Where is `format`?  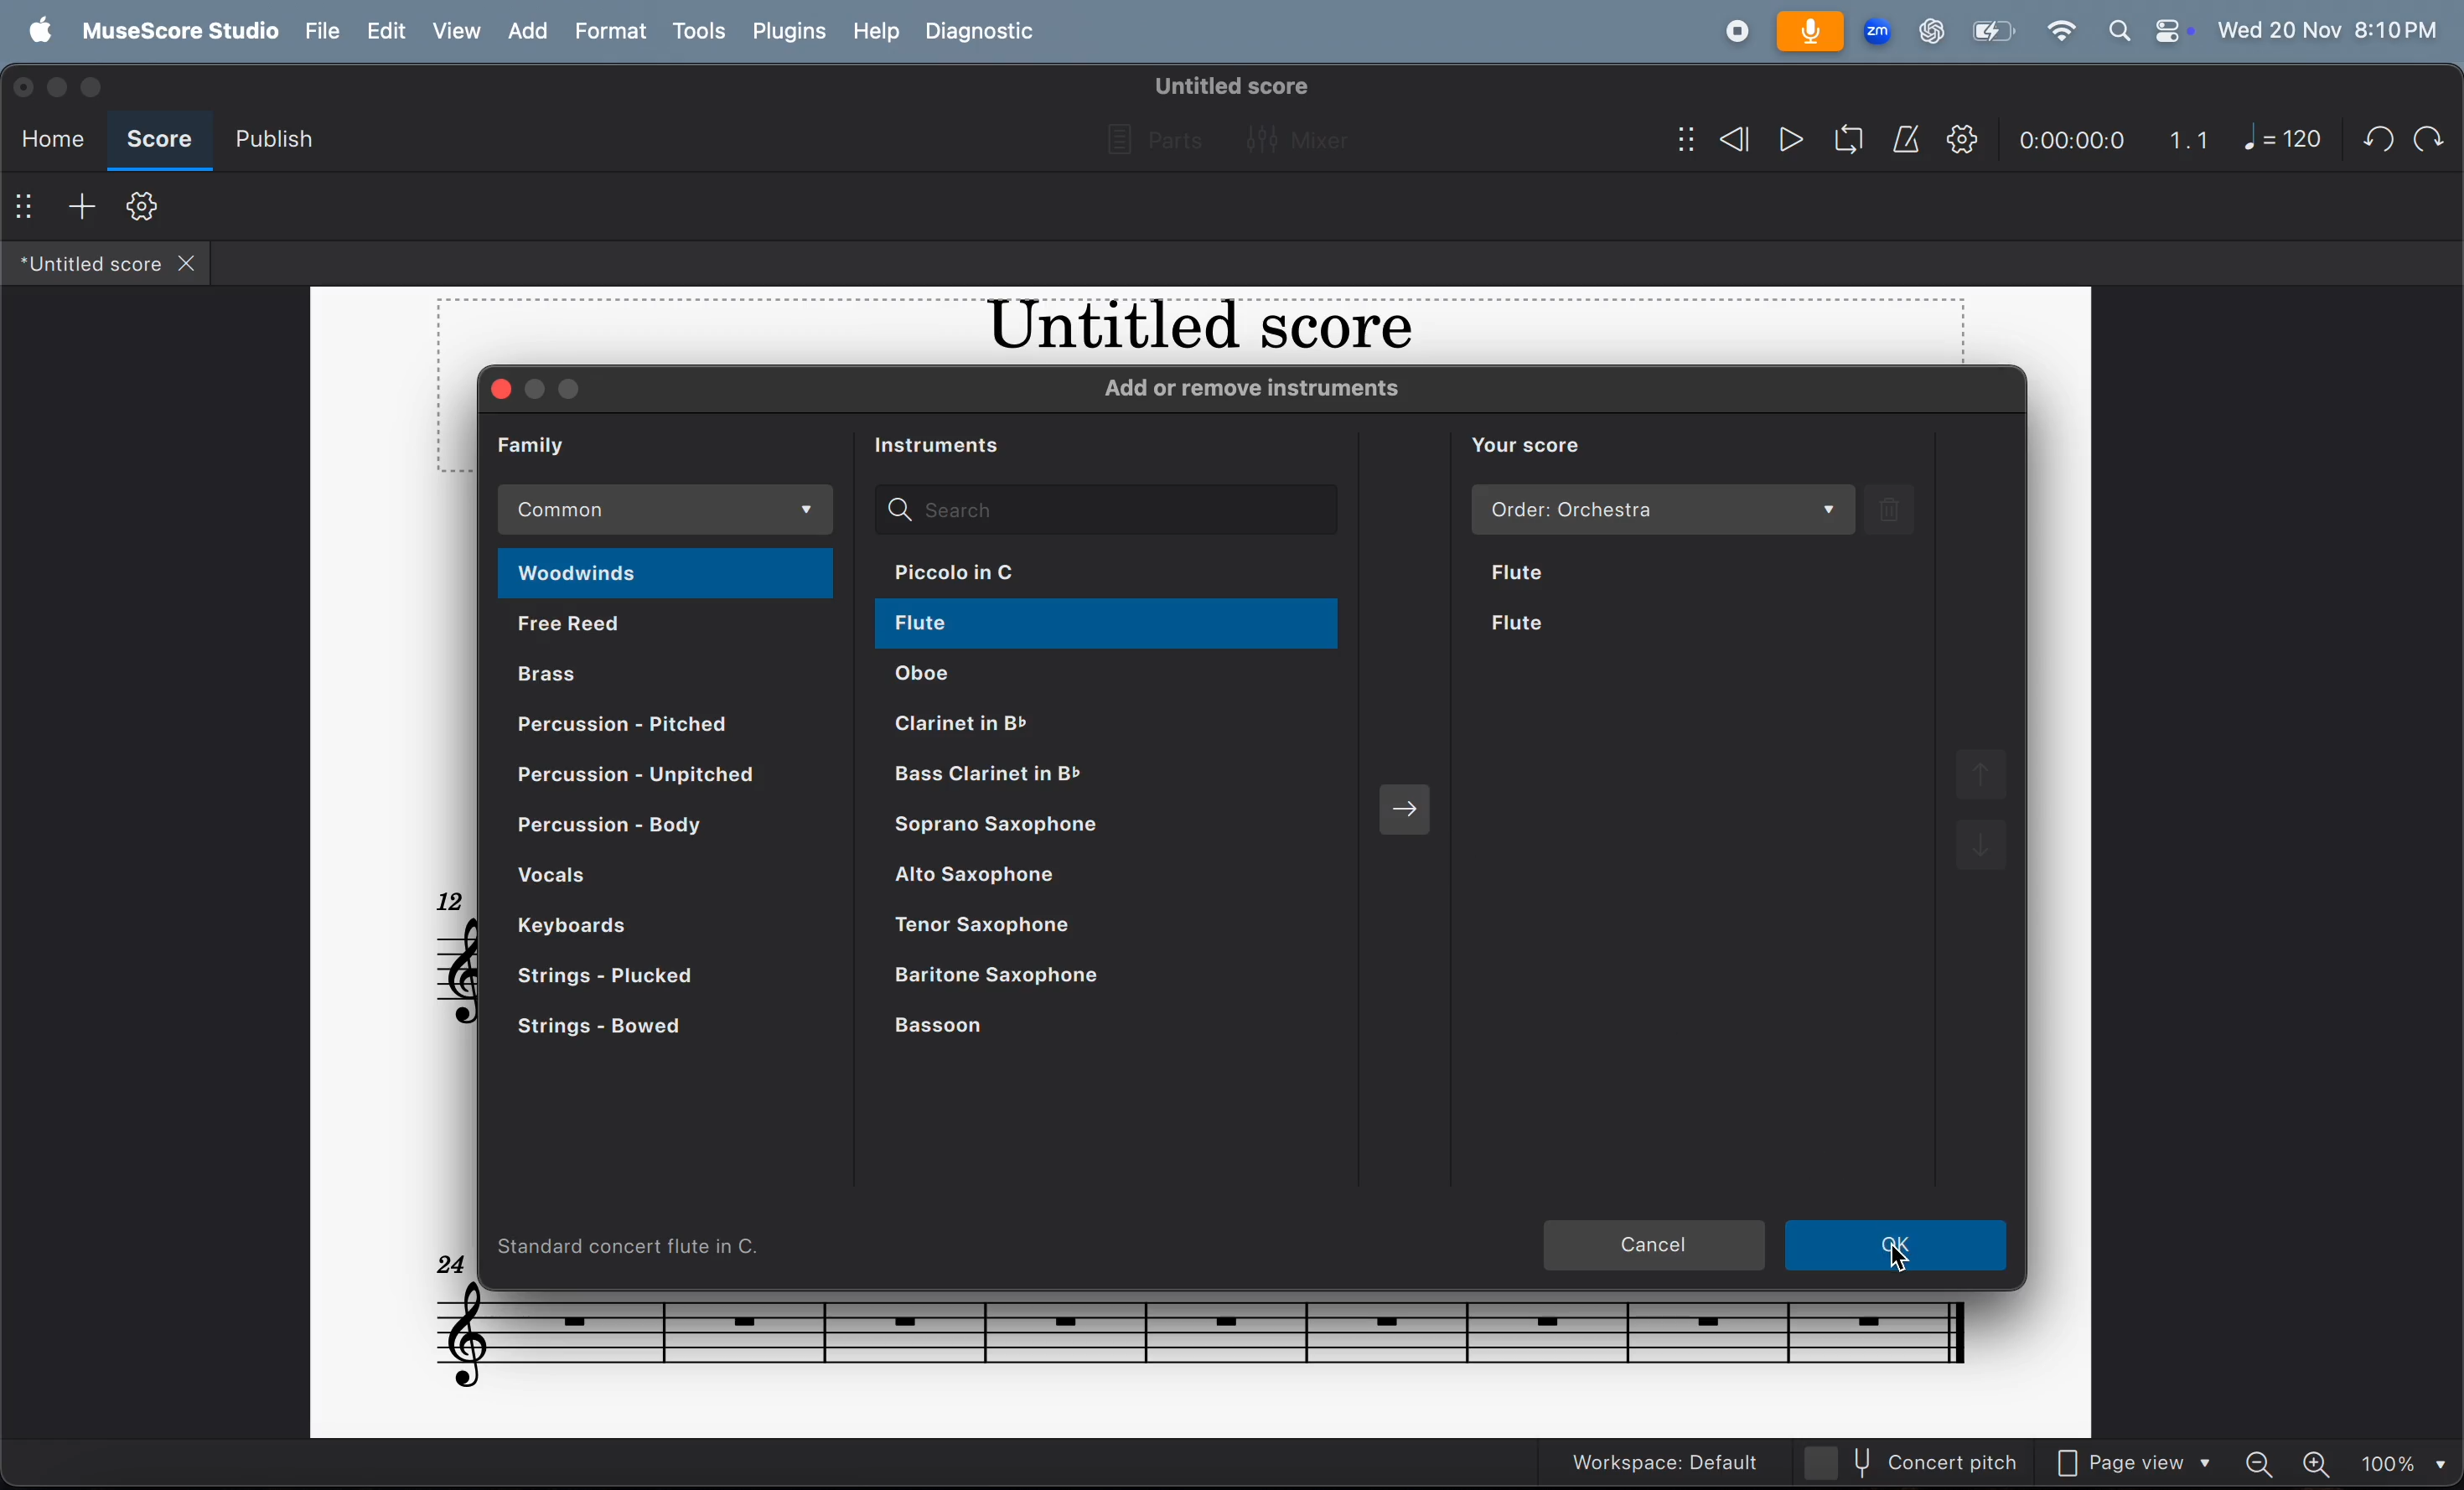 format is located at coordinates (615, 32).